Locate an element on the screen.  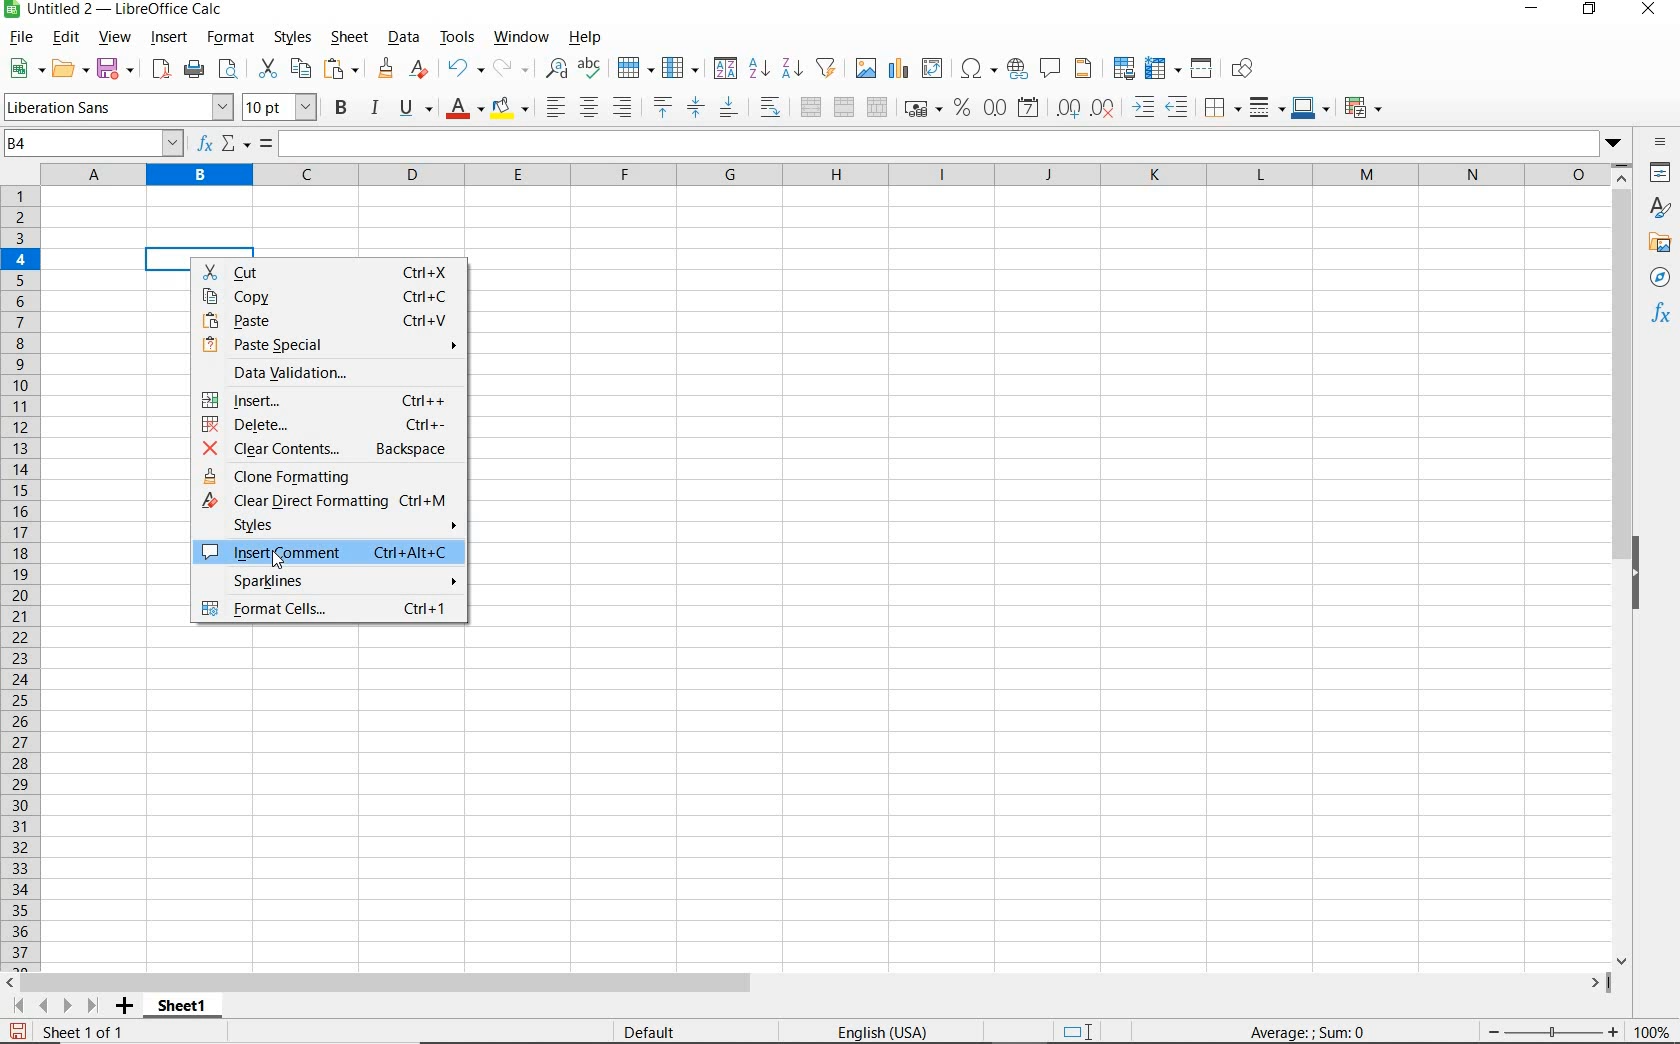
standard selection is located at coordinates (1073, 1031).